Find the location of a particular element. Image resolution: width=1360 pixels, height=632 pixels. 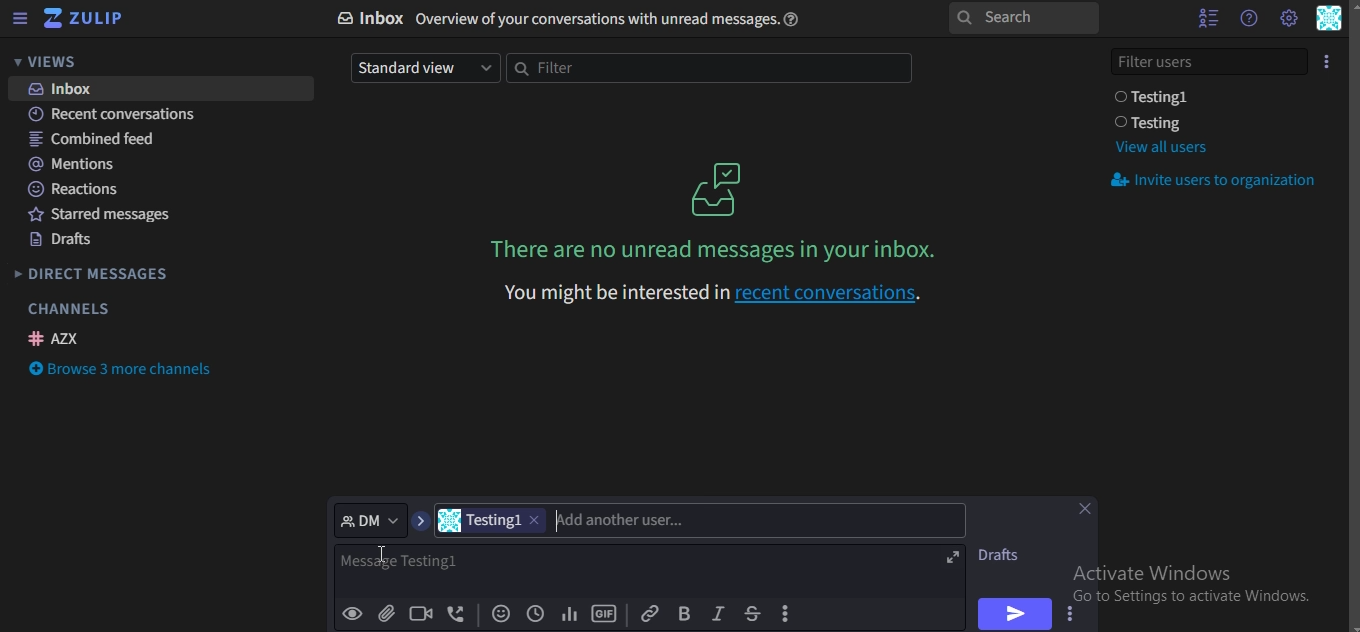

preview is located at coordinates (353, 614).